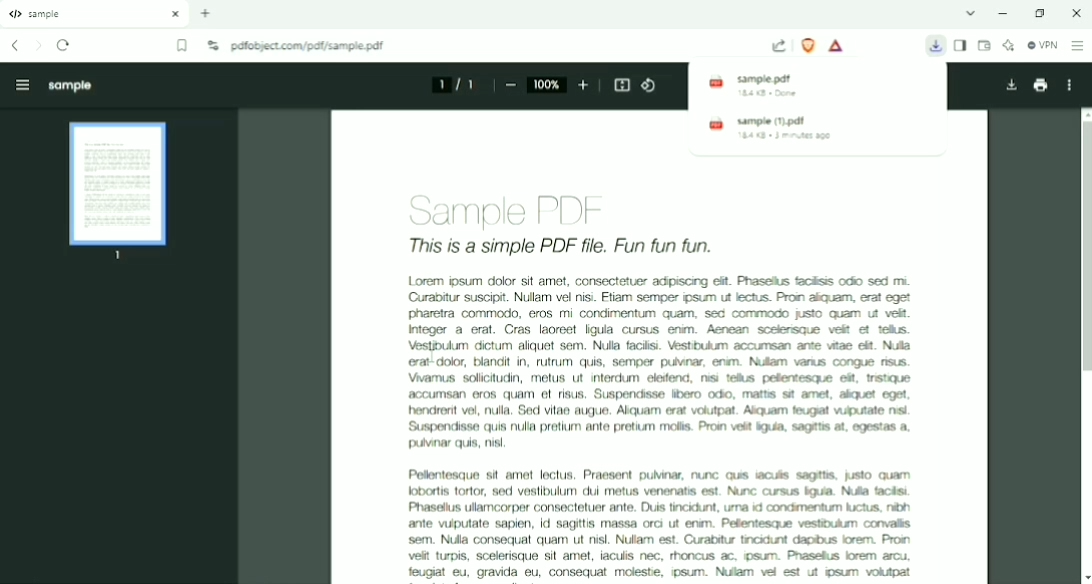  Describe the element at coordinates (119, 192) in the screenshot. I see `Page` at that location.